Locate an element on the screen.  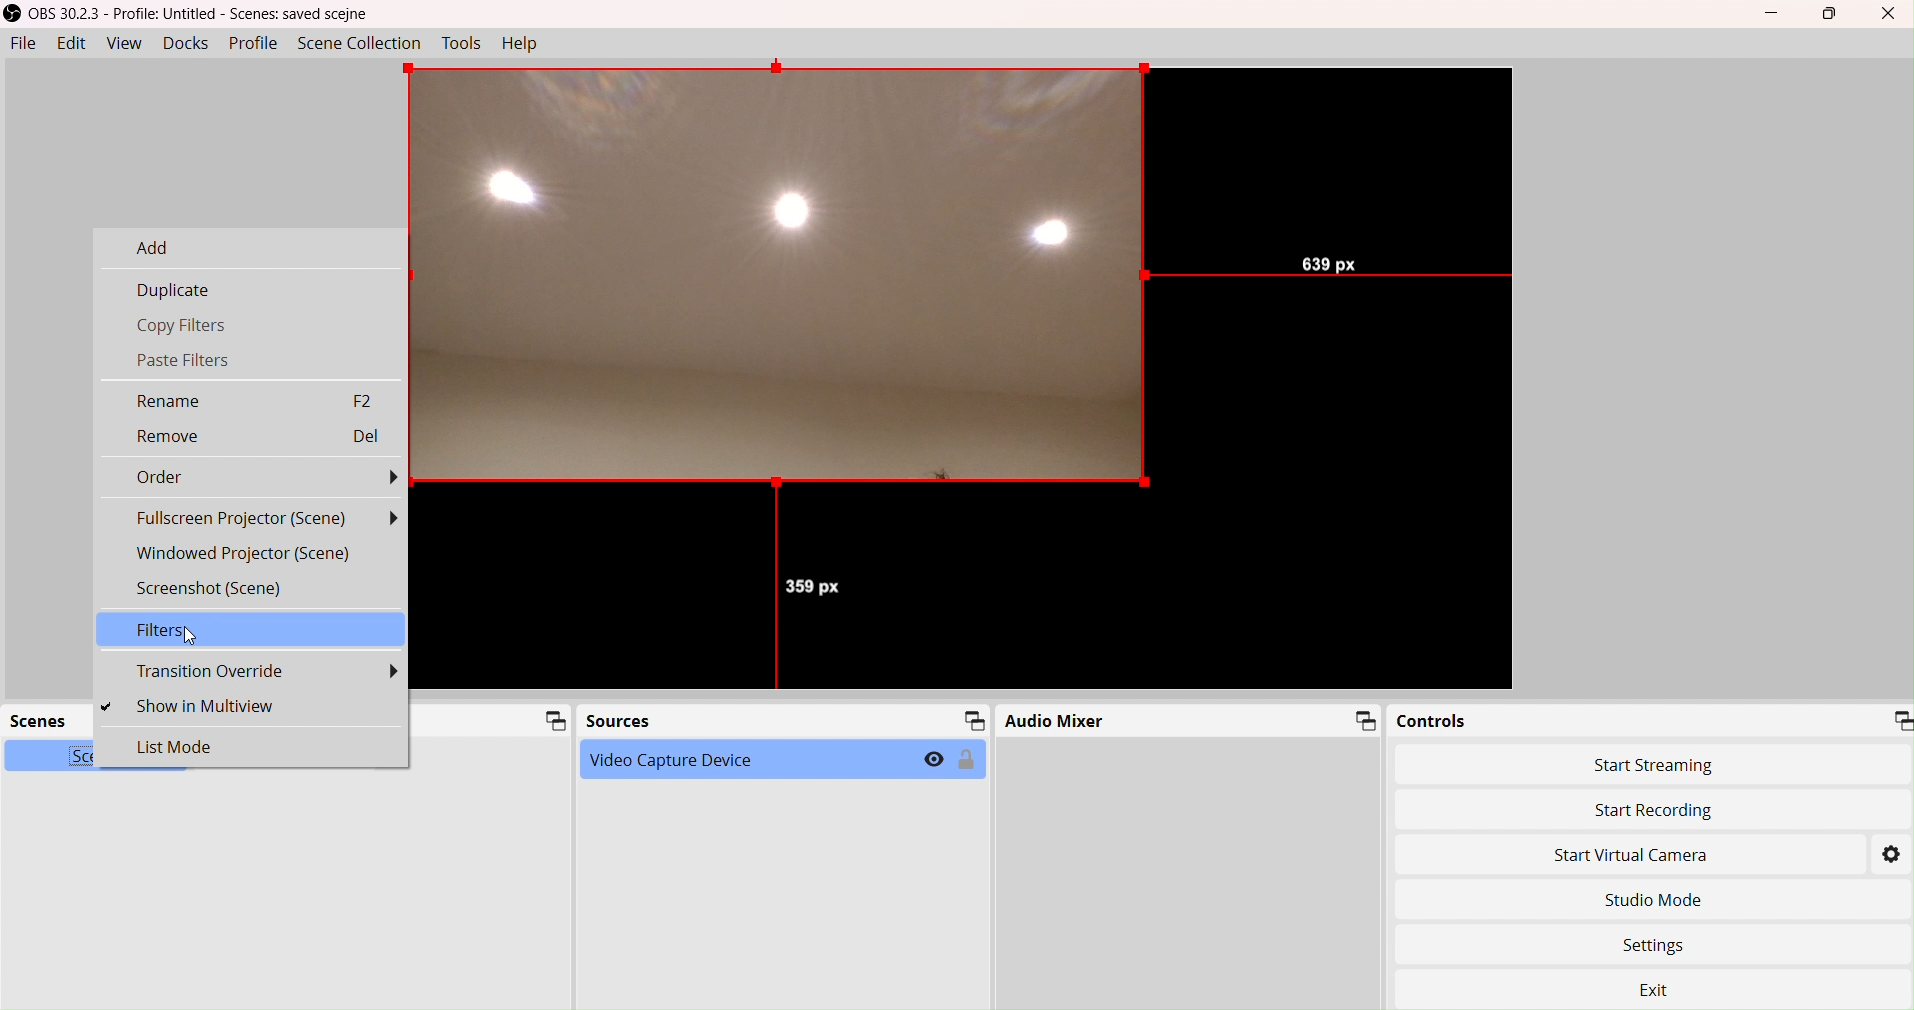
Video Capture Device is located at coordinates (787, 760).